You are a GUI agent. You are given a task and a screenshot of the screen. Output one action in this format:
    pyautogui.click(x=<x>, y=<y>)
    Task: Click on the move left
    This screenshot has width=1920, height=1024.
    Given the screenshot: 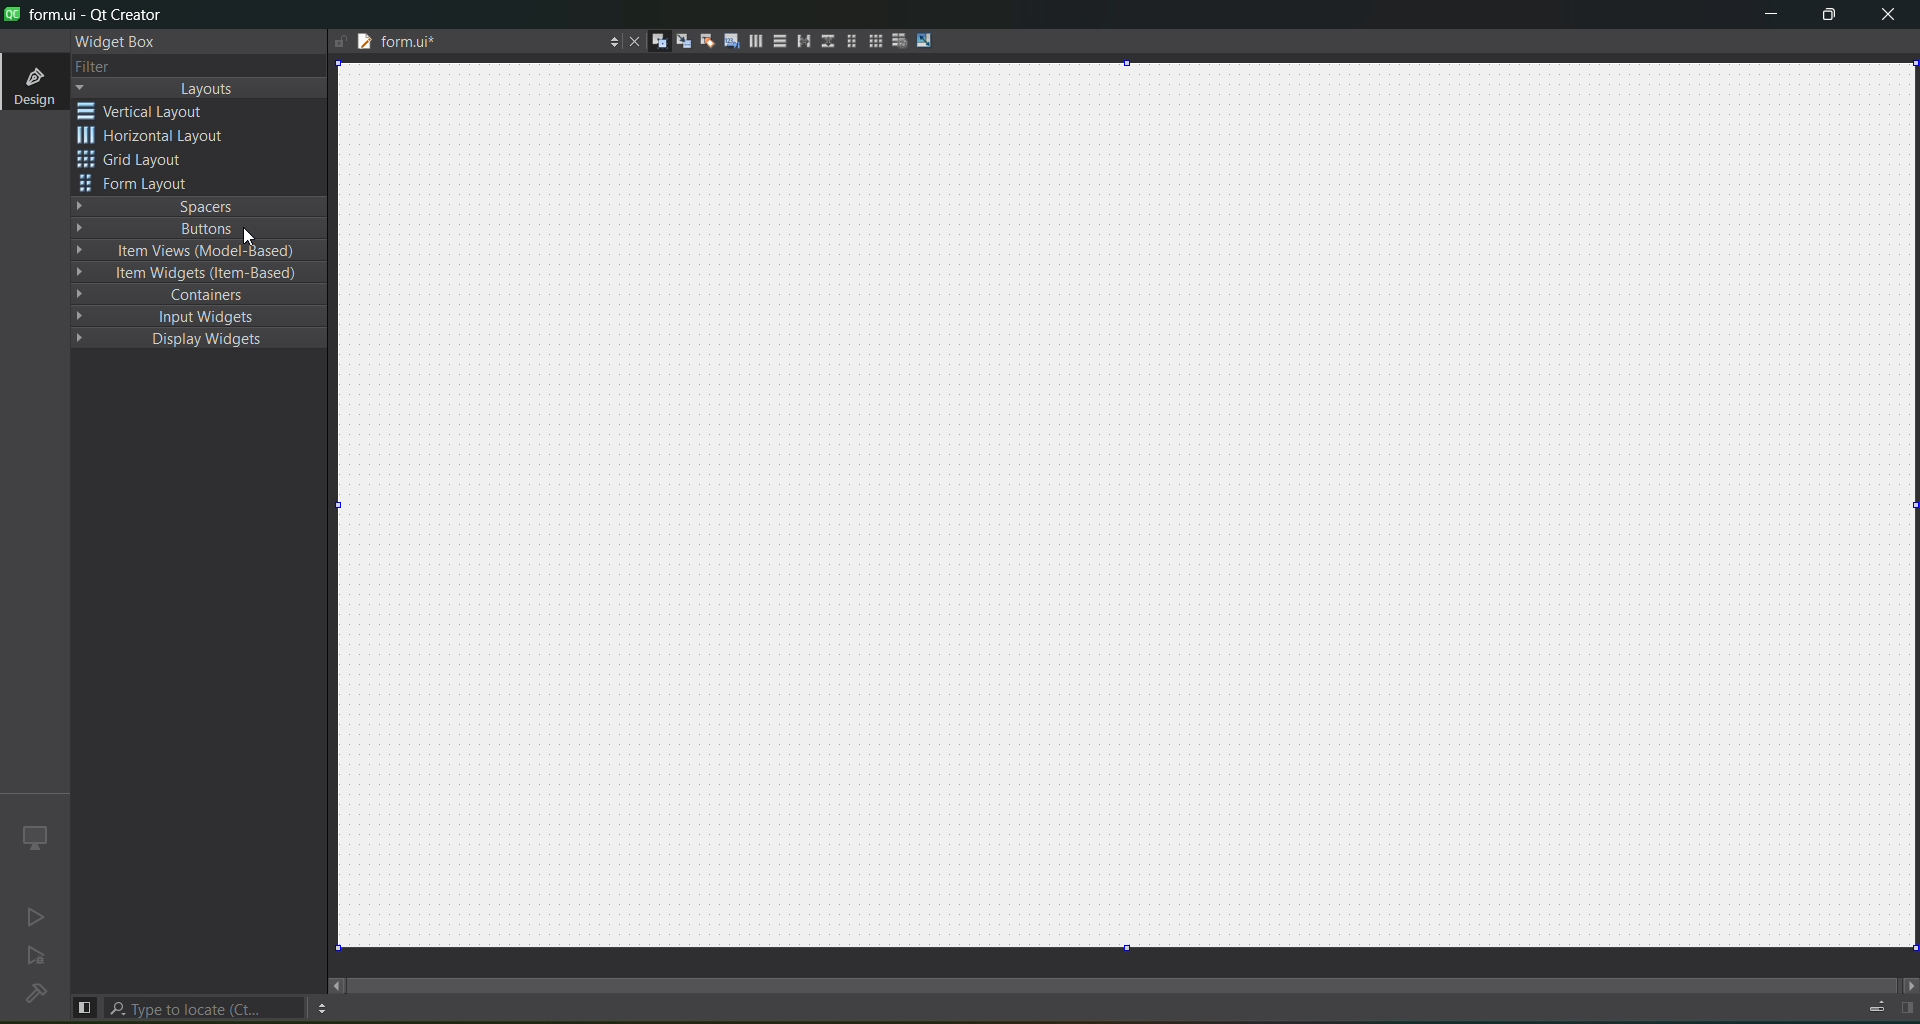 What is the action you would take?
    pyautogui.click(x=337, y=985)
    